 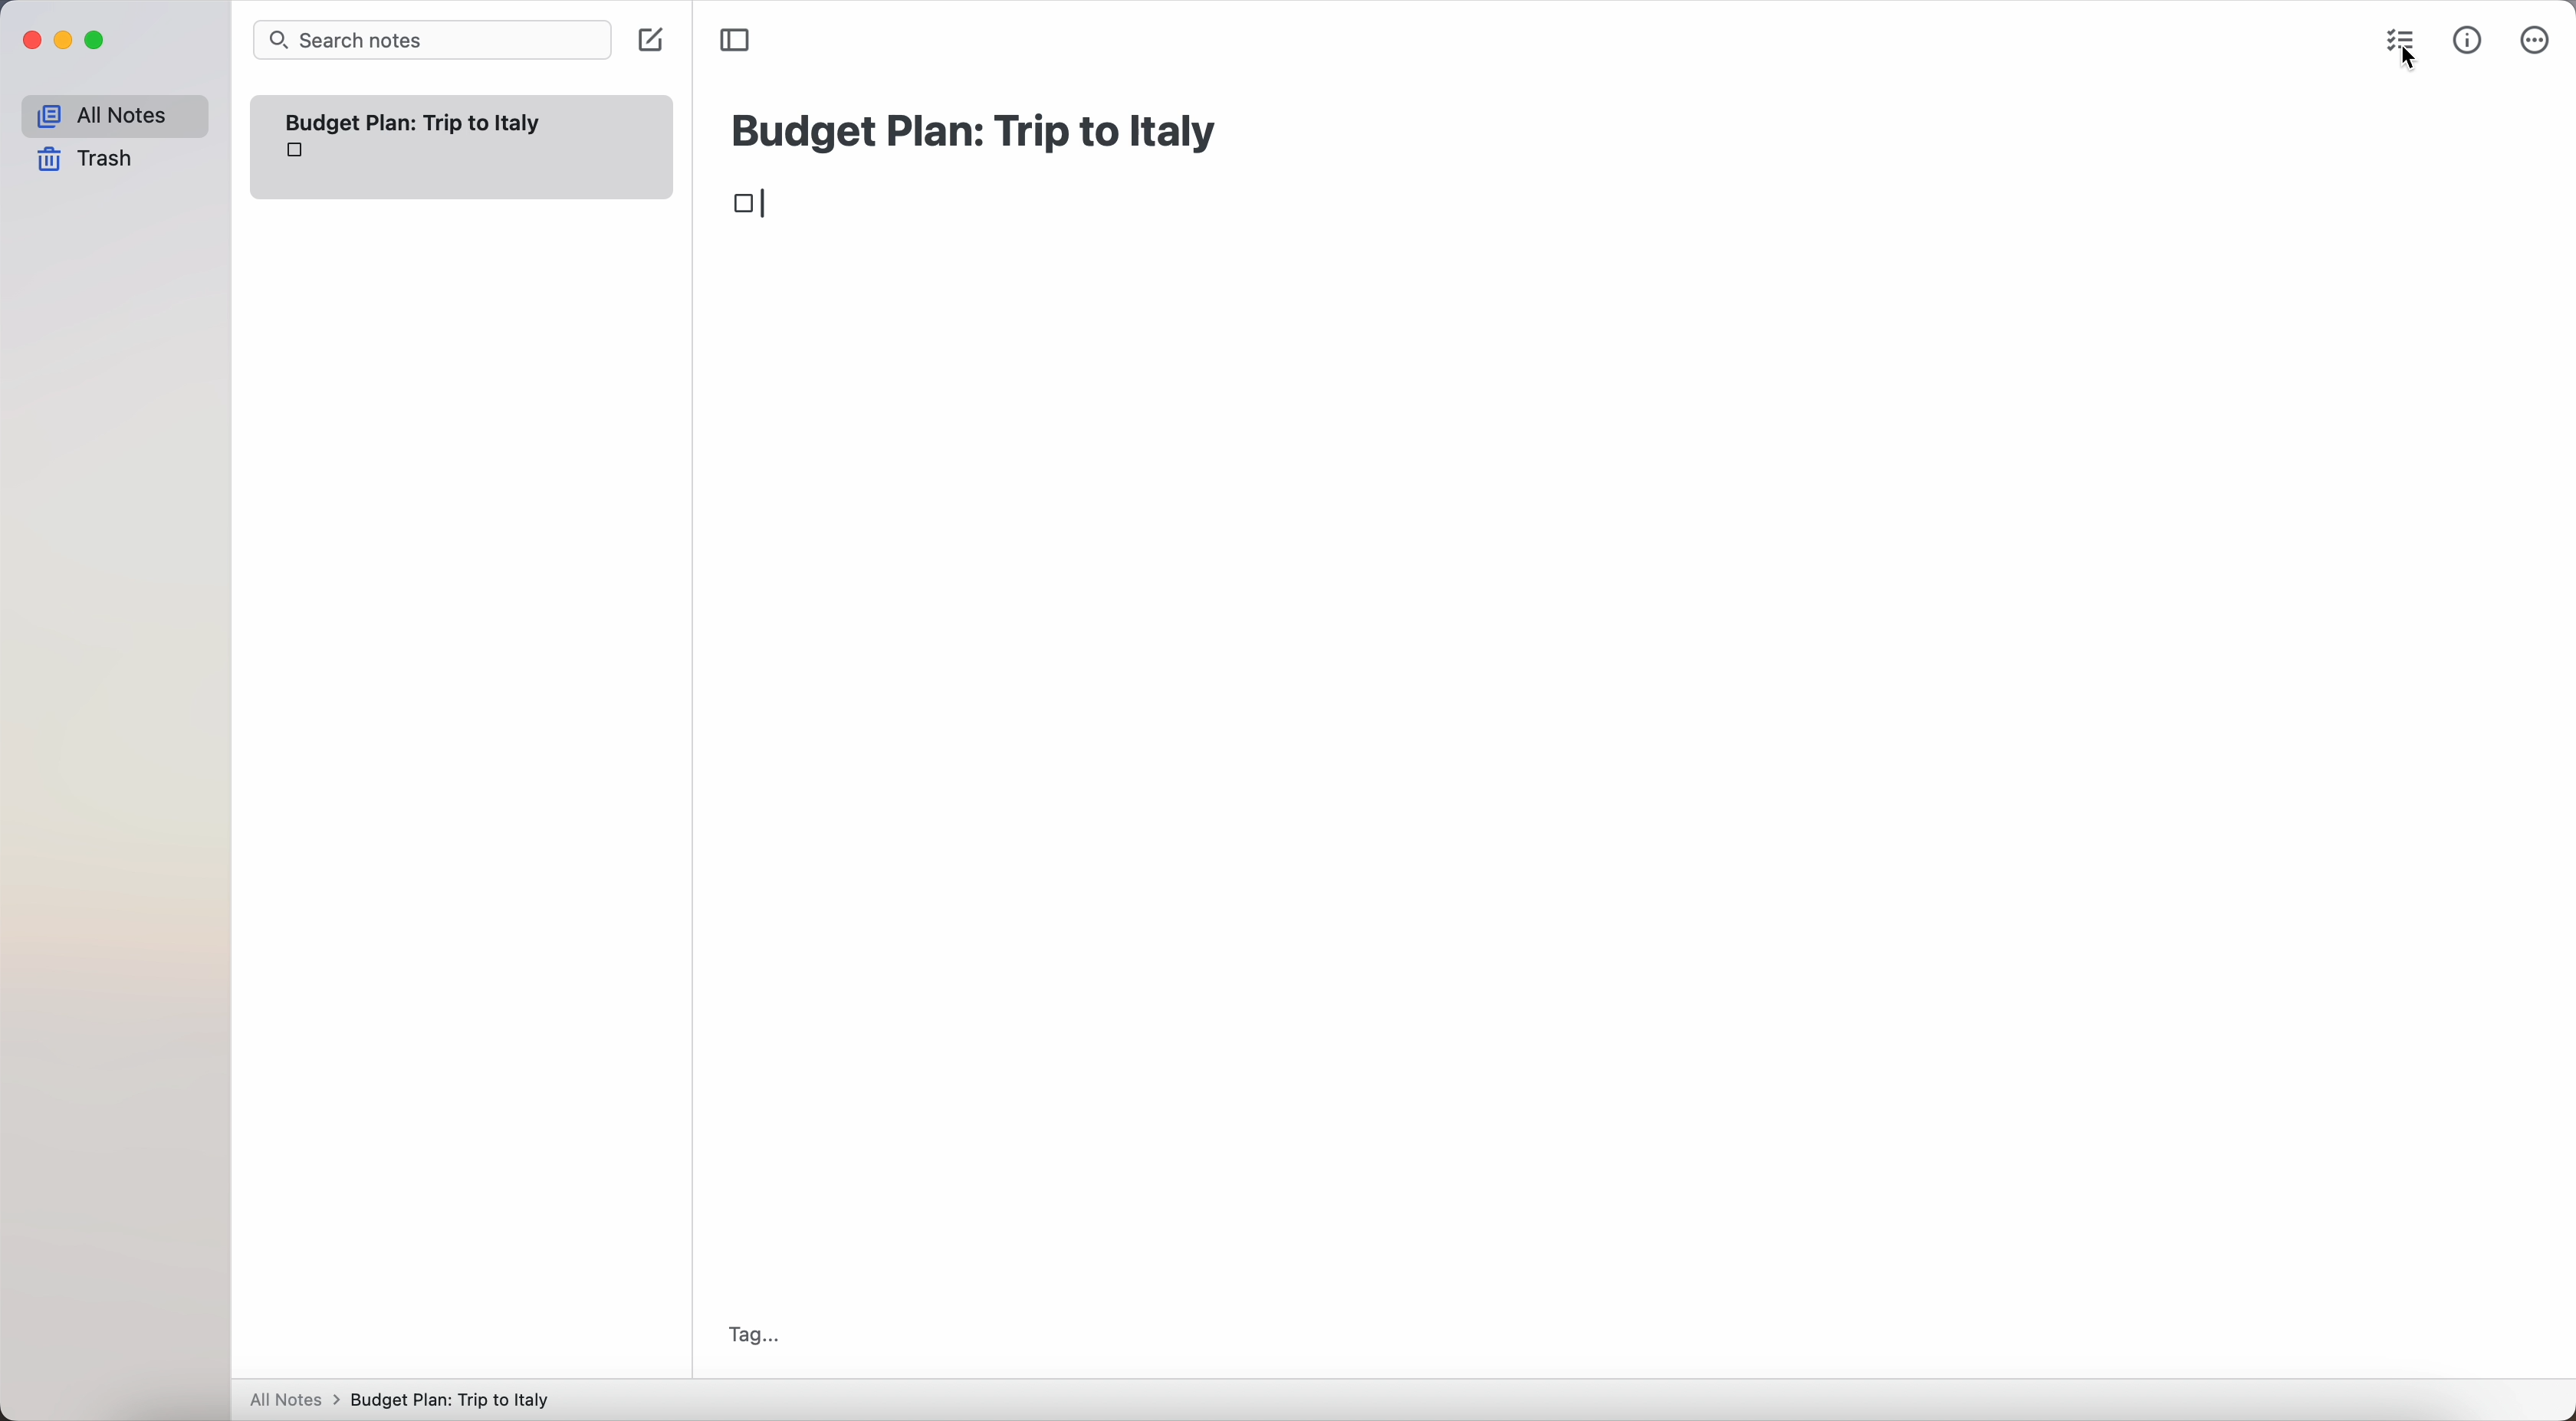 I want to click on minimize, so click(x=69, y=41).